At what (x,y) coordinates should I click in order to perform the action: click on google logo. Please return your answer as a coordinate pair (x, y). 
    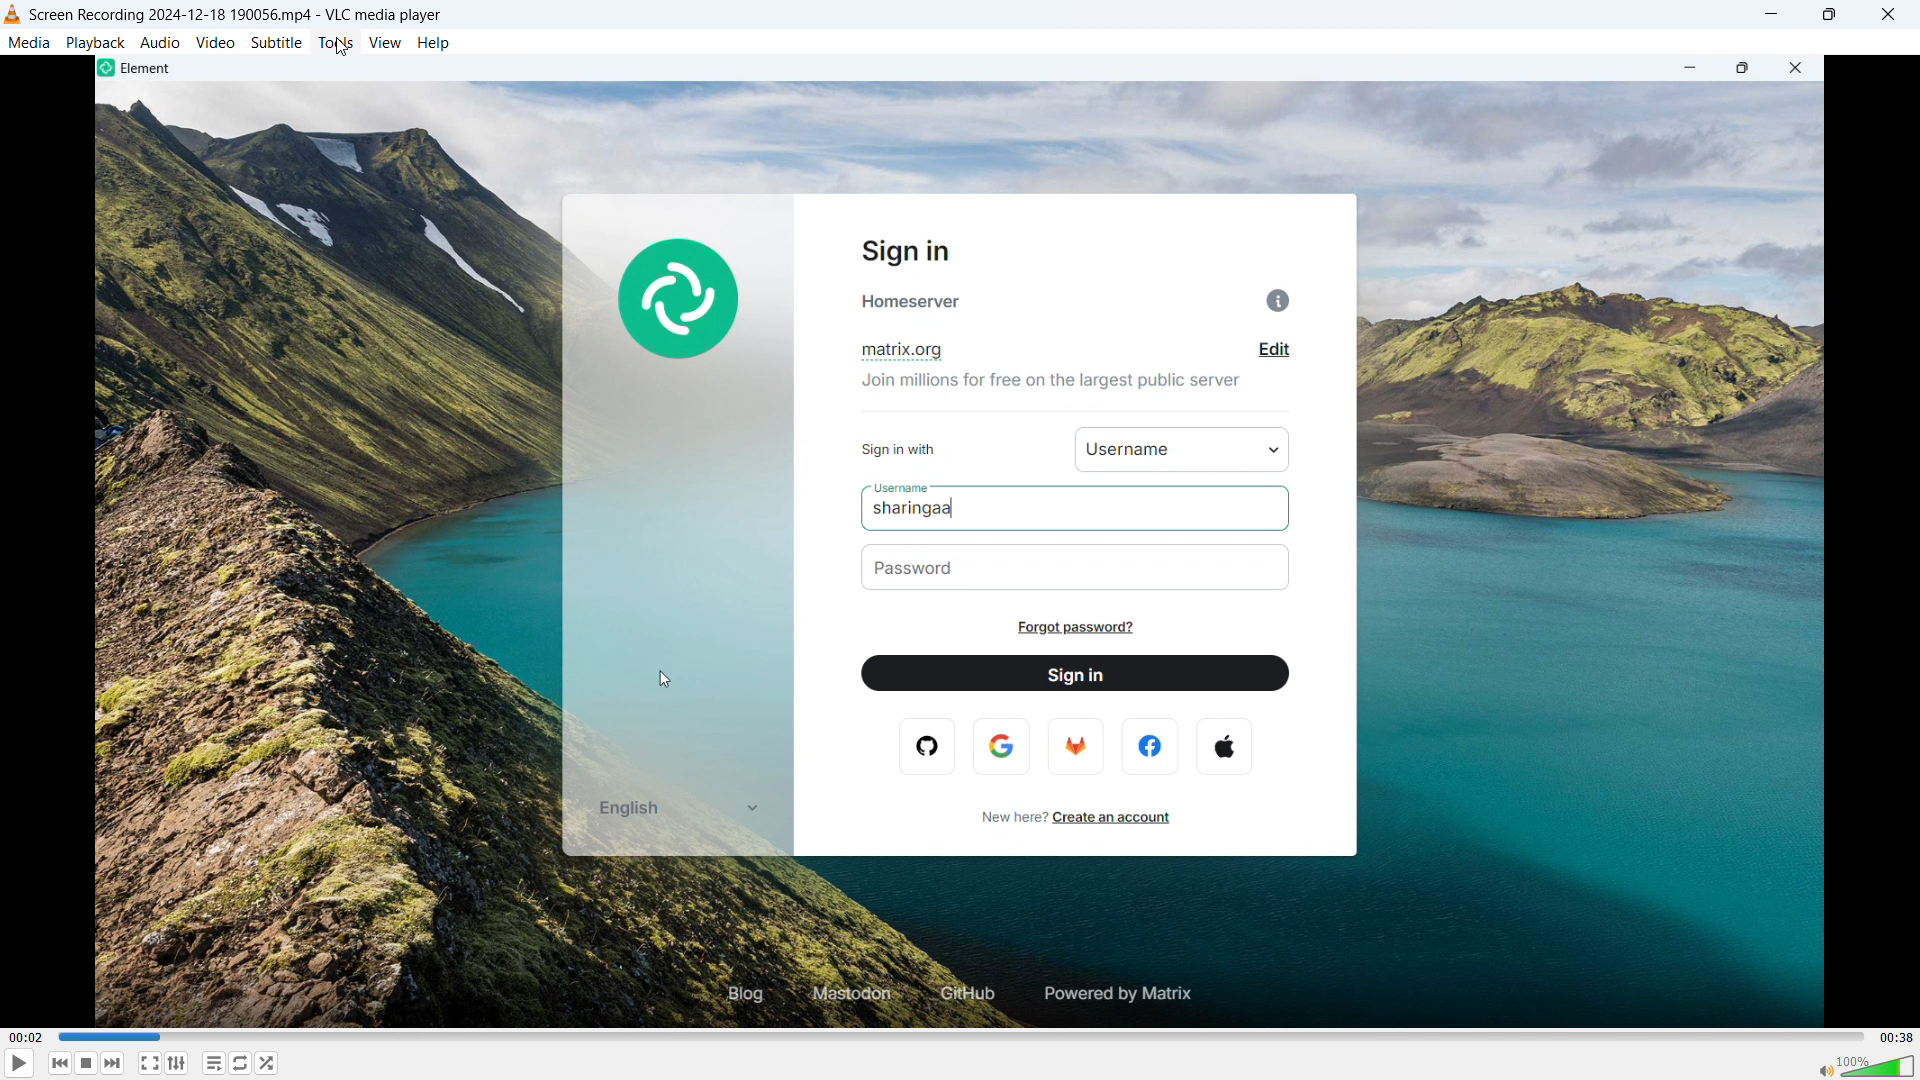
    Looking at the image, I should click on (1003, 745).